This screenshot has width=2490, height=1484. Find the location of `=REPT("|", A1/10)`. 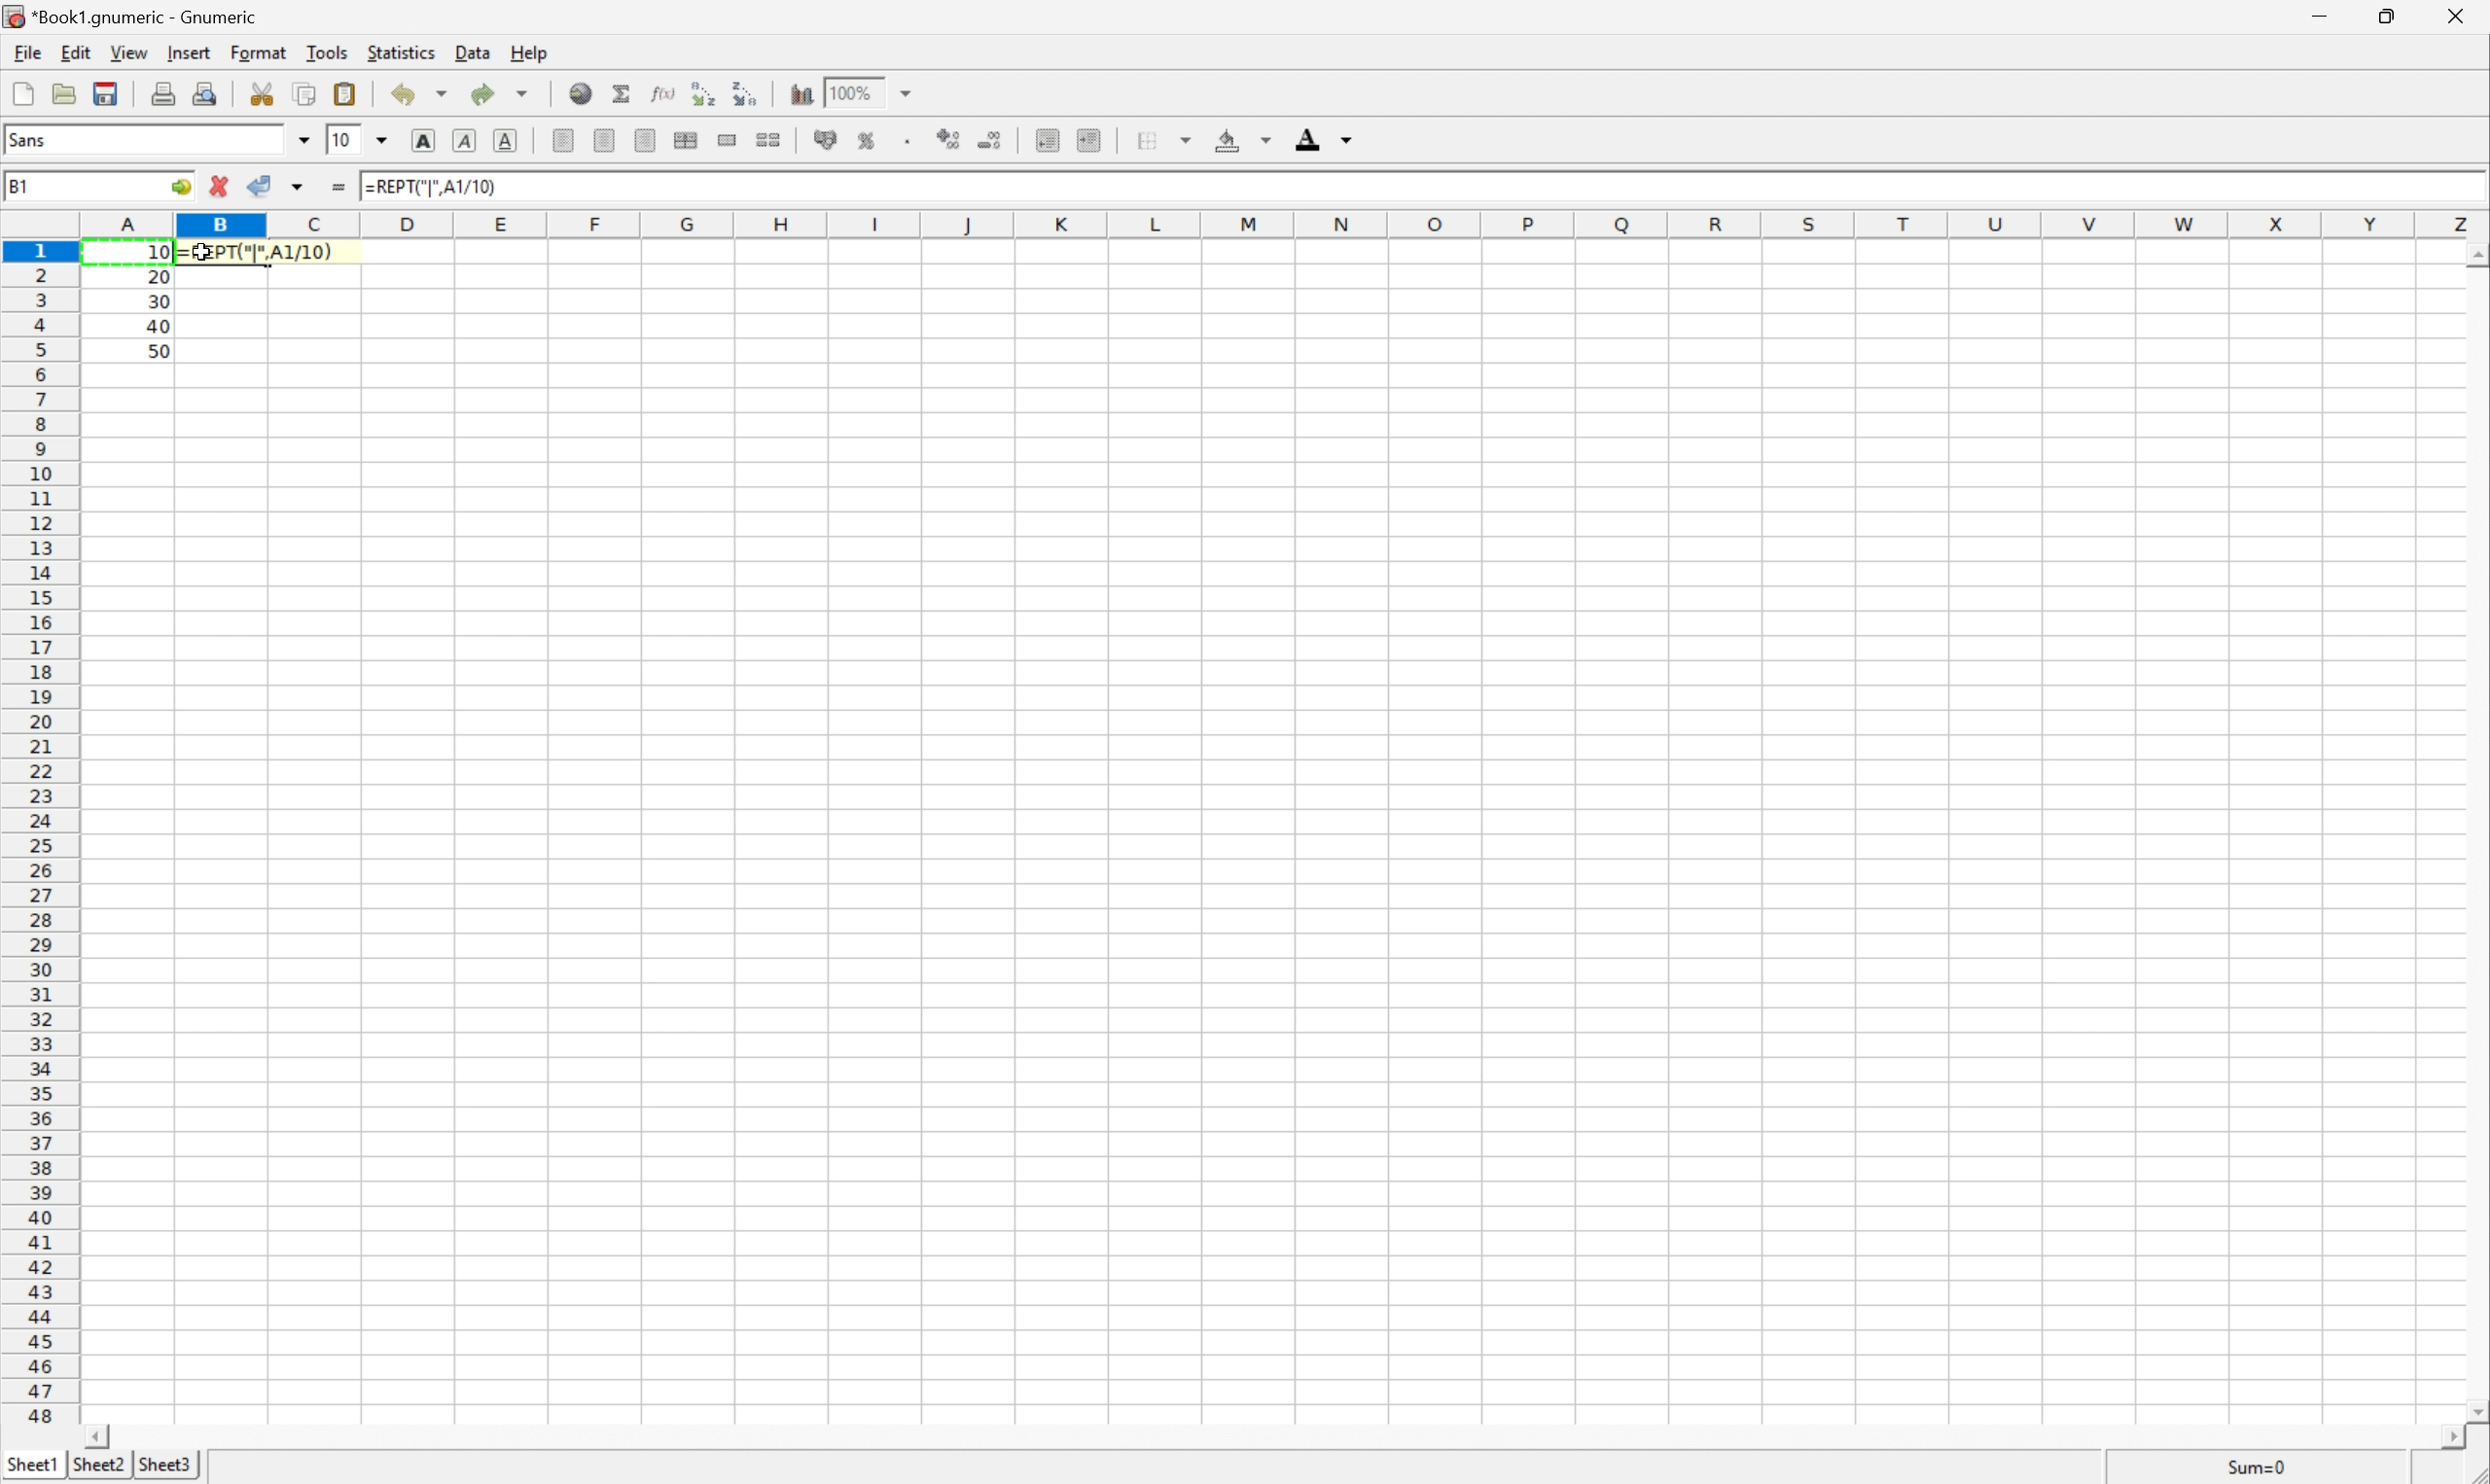

=REPT("|", A1/10) is located at coordinates (433, 186).